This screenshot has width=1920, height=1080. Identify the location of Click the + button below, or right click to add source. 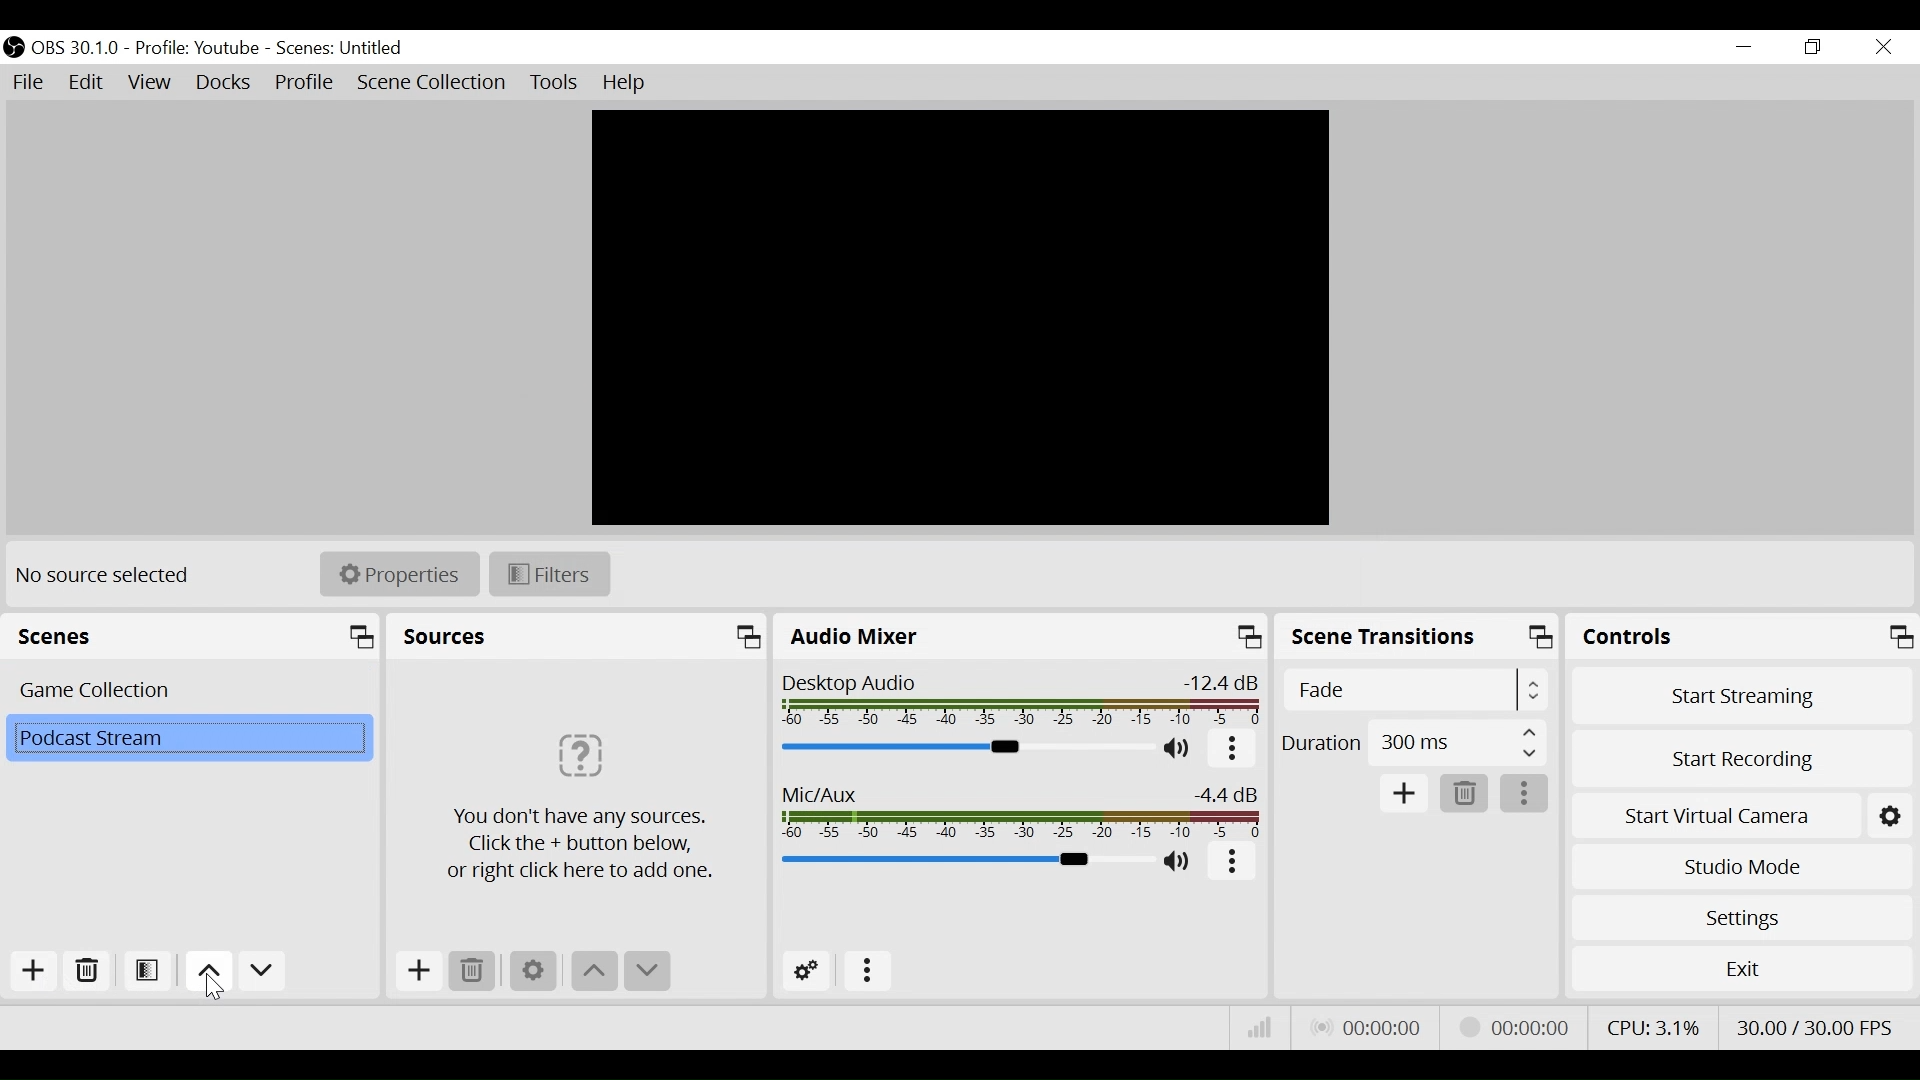
(588, 792).